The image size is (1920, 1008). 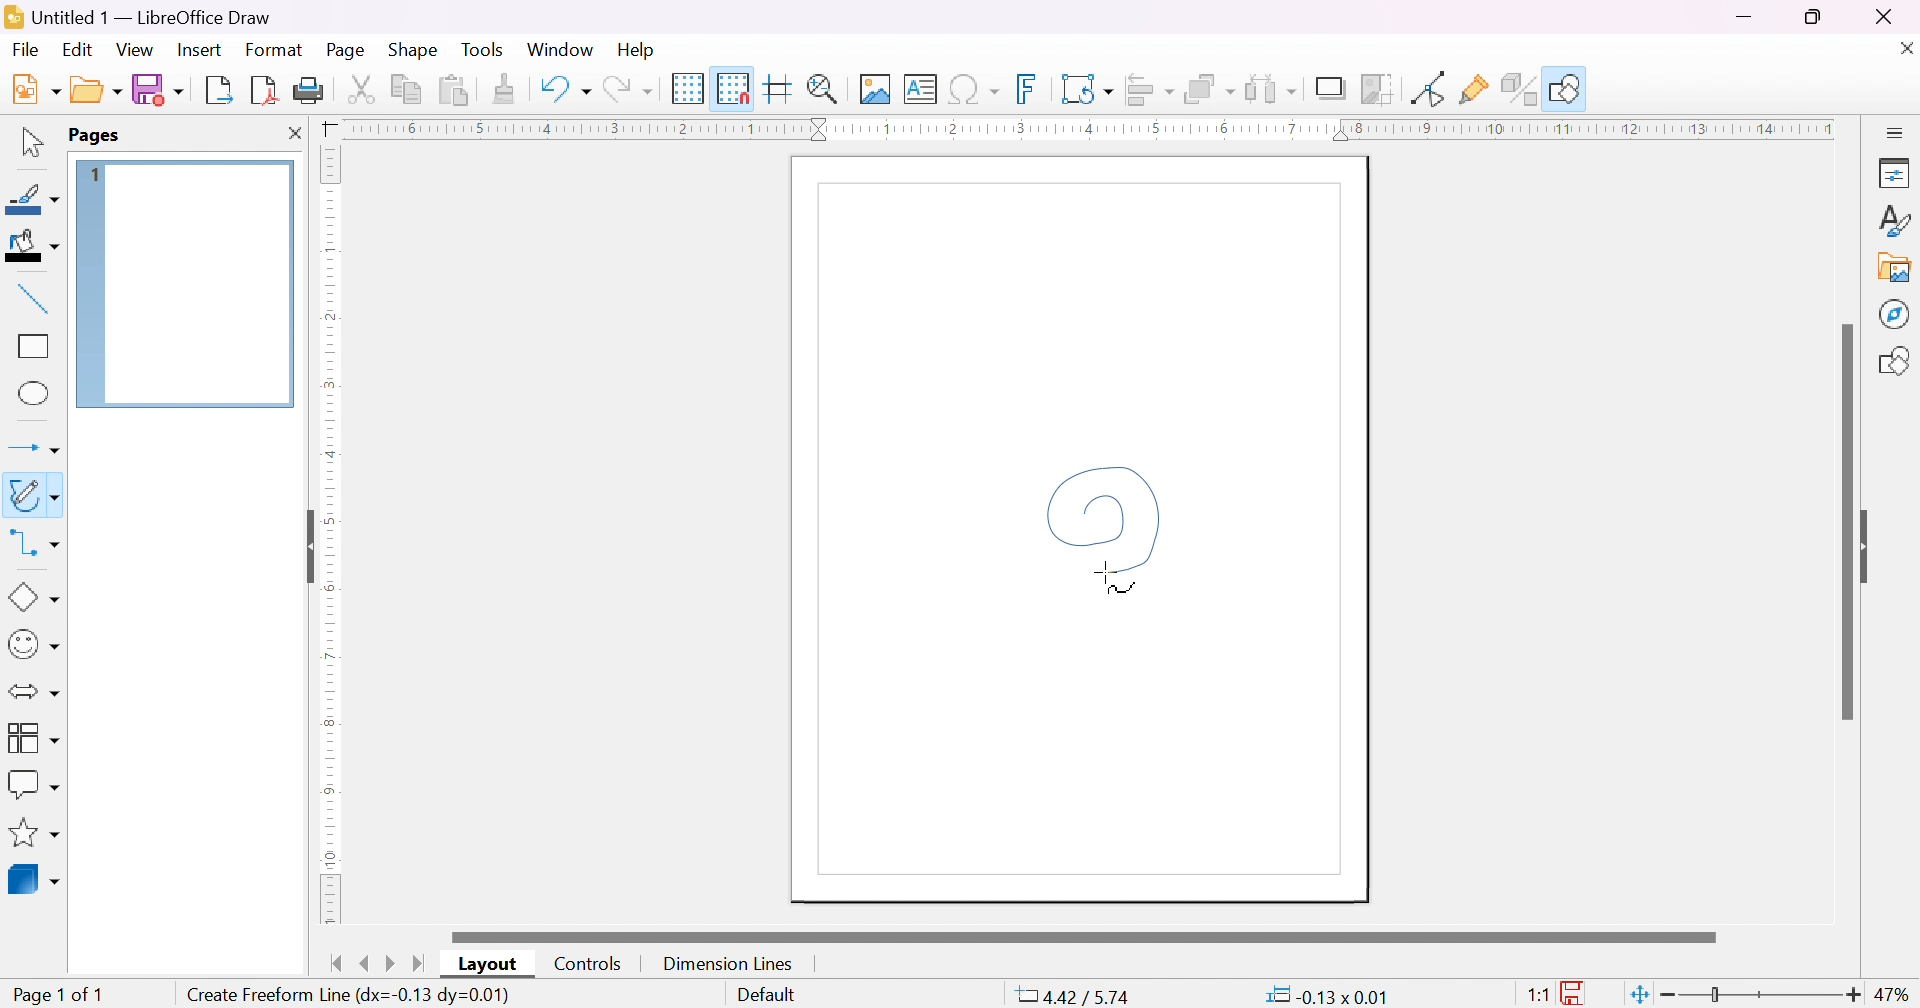 I want to click on pages, so click(x=95, y=136).